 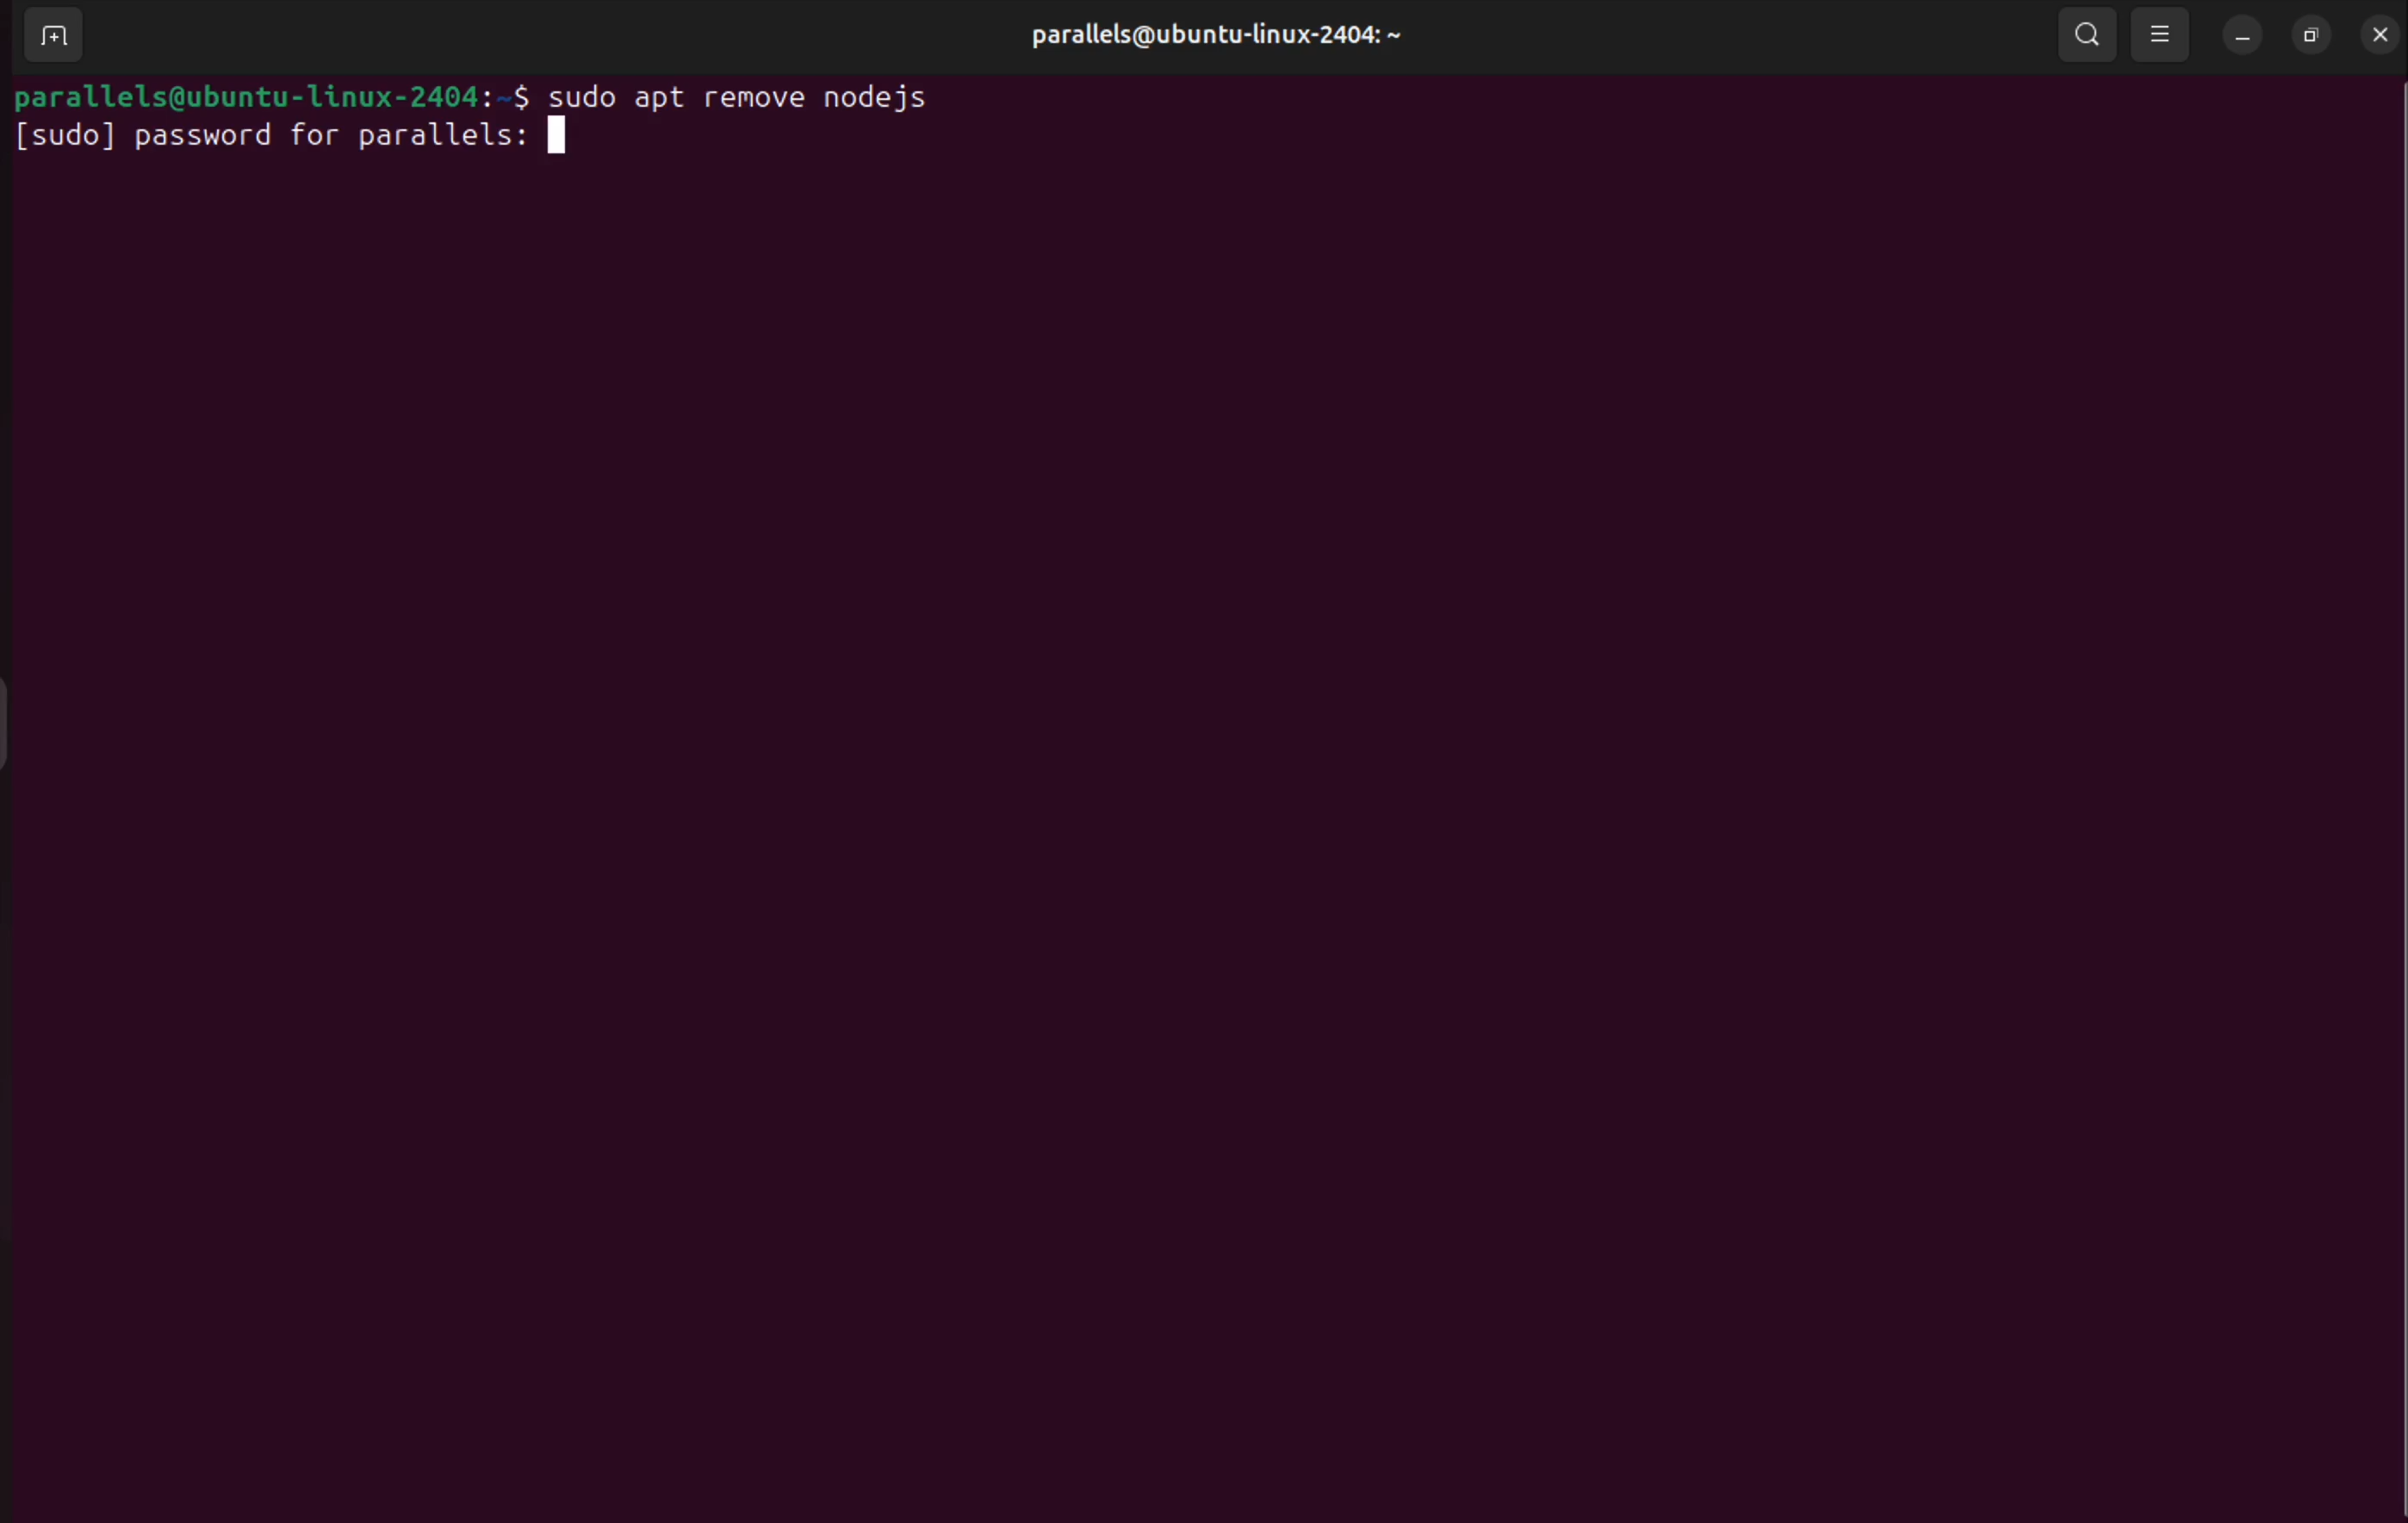 I want to click on search, so click(x=2088, y=35).